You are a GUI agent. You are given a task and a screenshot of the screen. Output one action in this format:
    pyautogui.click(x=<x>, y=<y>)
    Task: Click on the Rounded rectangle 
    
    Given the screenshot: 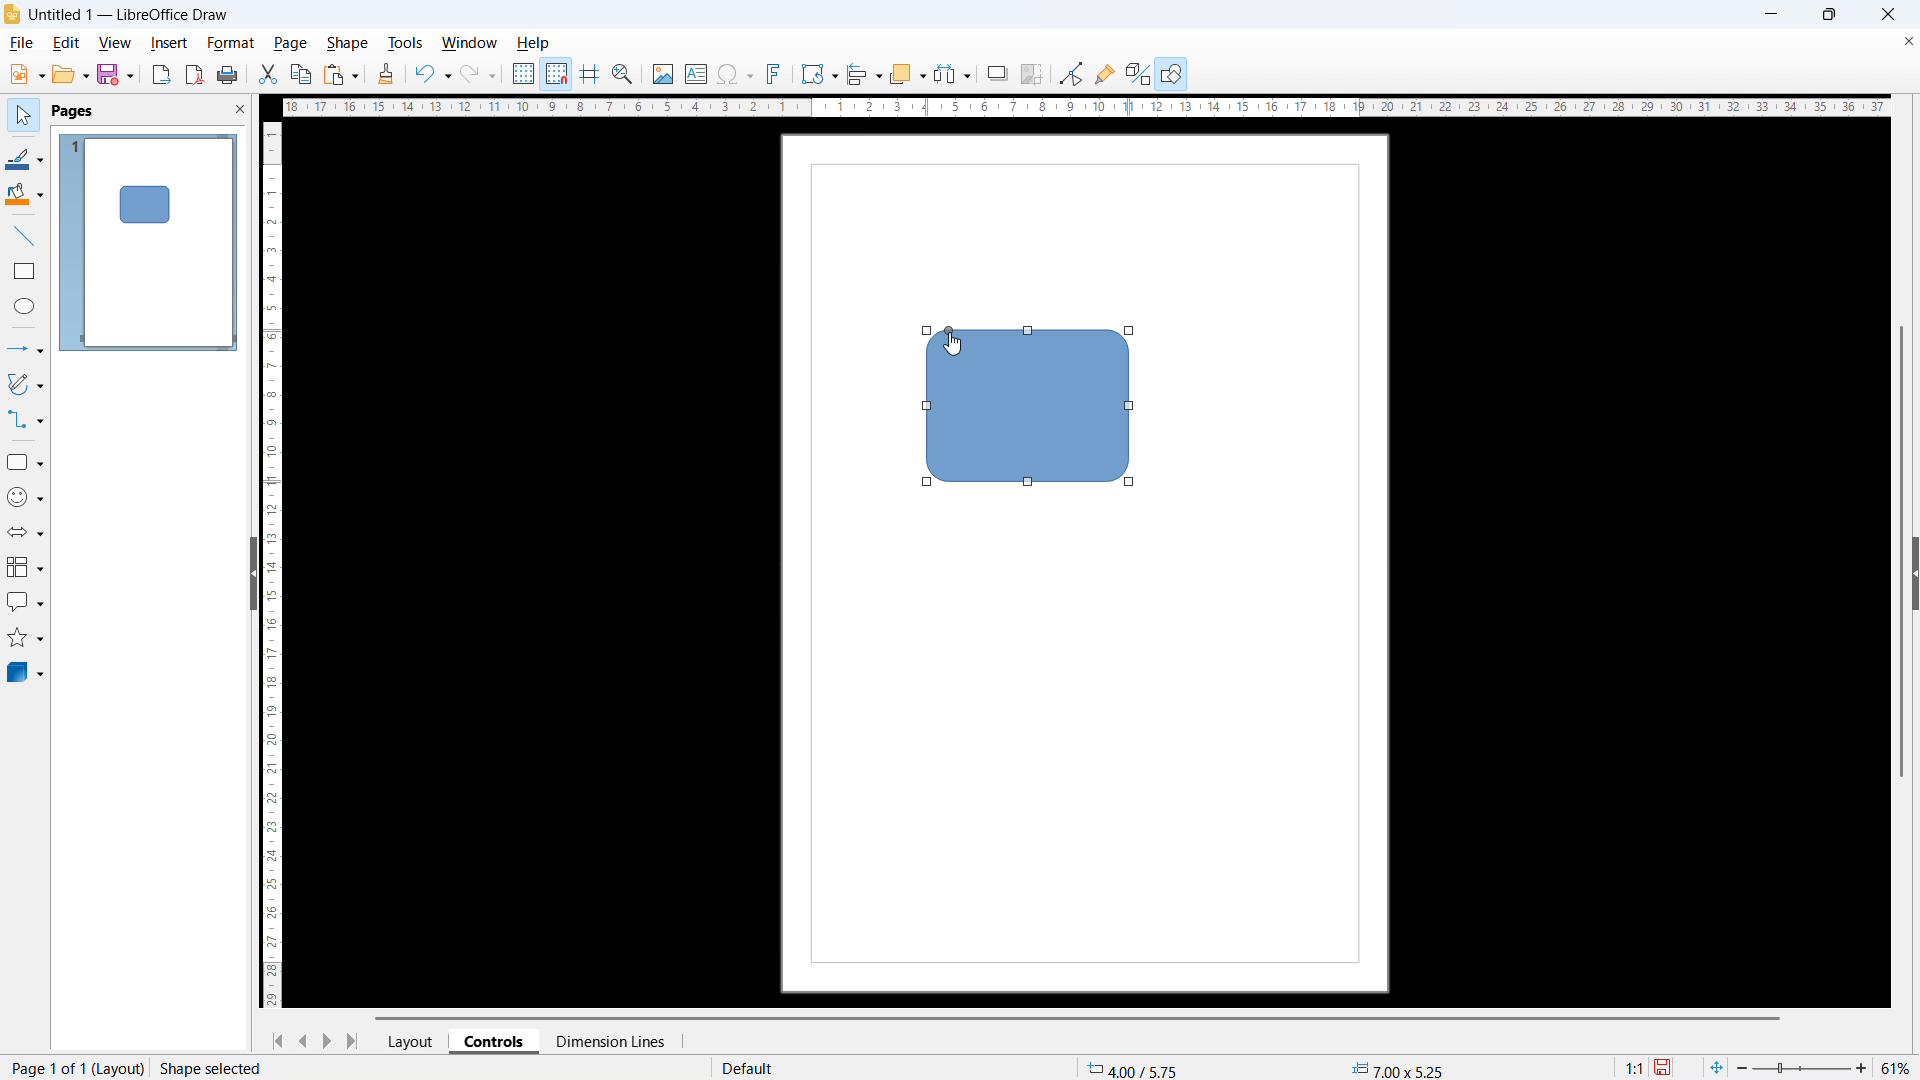 What is the action you would take?
    pyautogui.click(x=1027, y=415)
    